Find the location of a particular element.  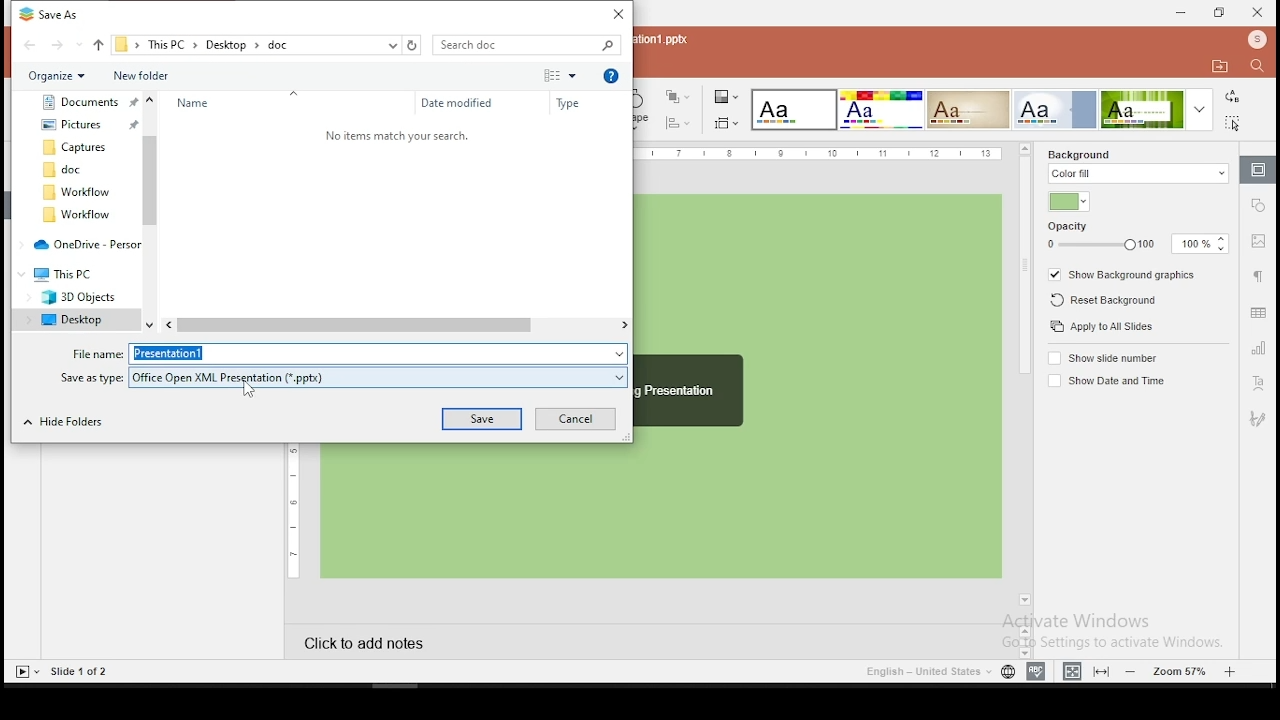

doc is located at coordinates (76, 170).